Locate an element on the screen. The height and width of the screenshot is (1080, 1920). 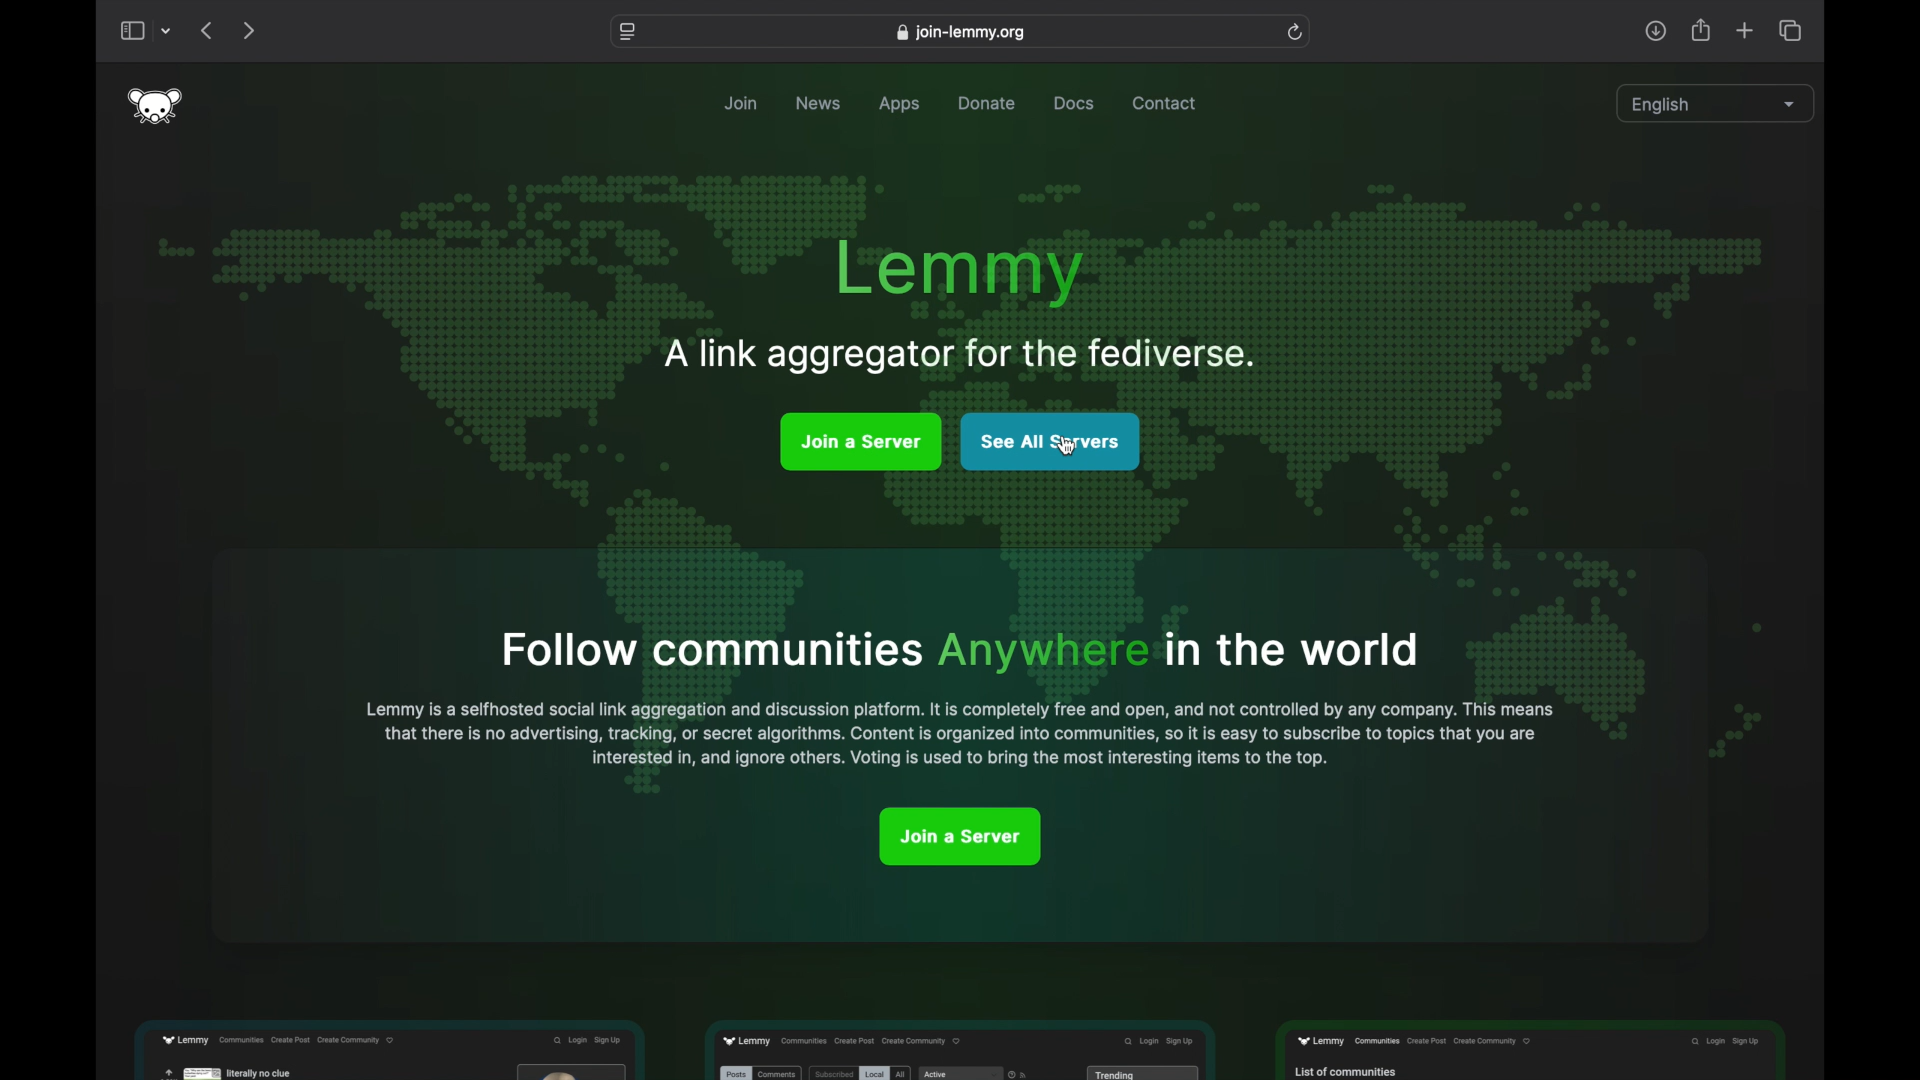
that there is no advertising, tracking, or secret algorithms. Content is organised into communities, so it is easy to subscribet to topics that you are is located at coordinates (957, 736).